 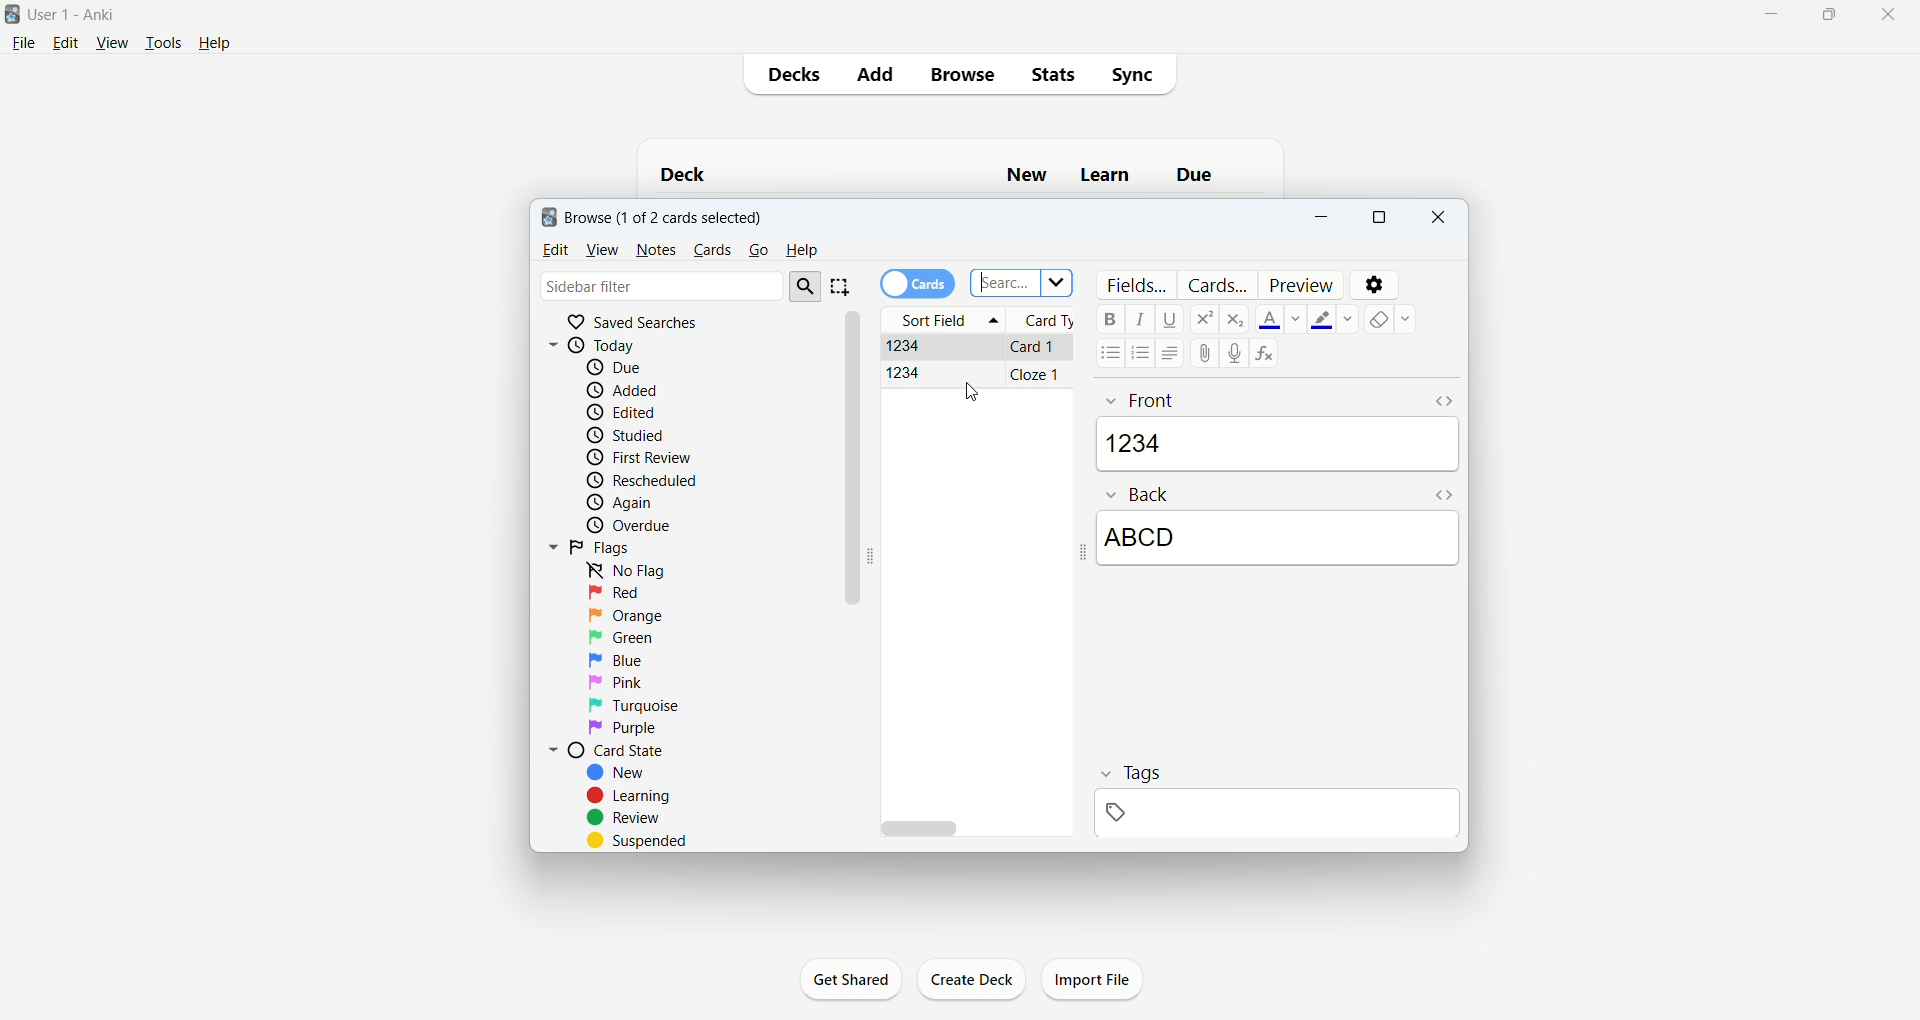 What do you see at coordinates (845, 283) in the screenshot?
I see `select` at bounding box center [845, 283].